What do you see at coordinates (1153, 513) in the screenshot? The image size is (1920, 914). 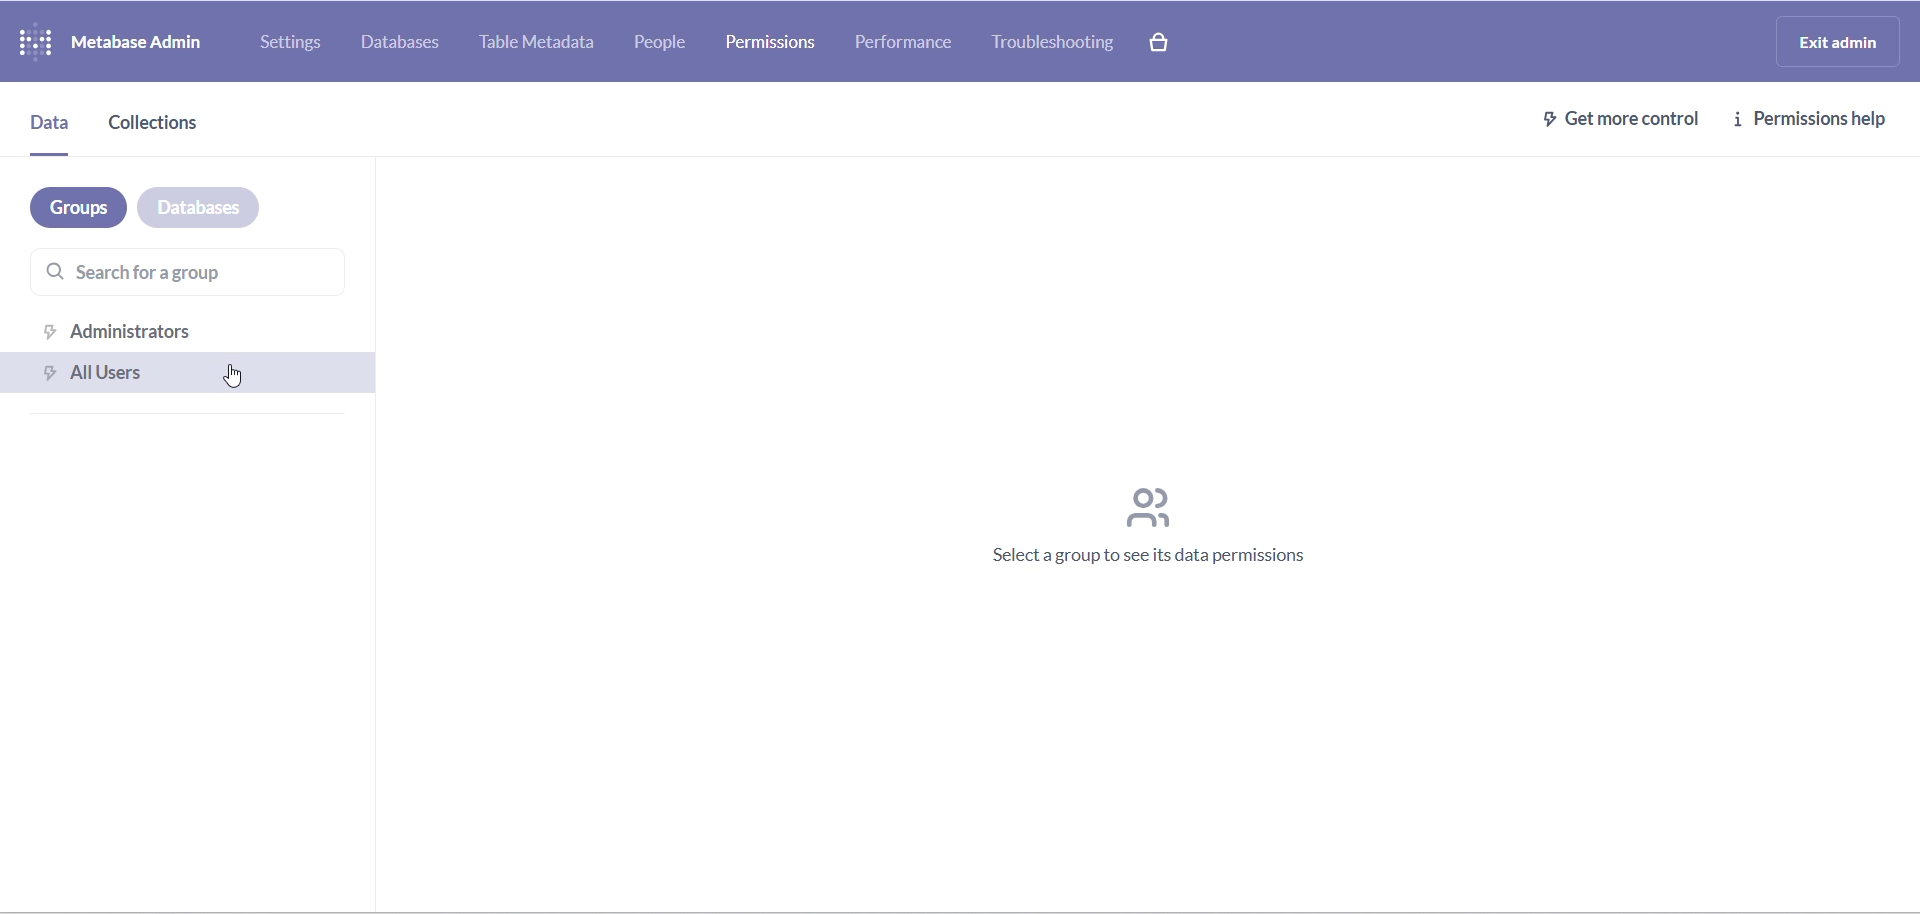 I see `text` at bounding box center [1153, 513].